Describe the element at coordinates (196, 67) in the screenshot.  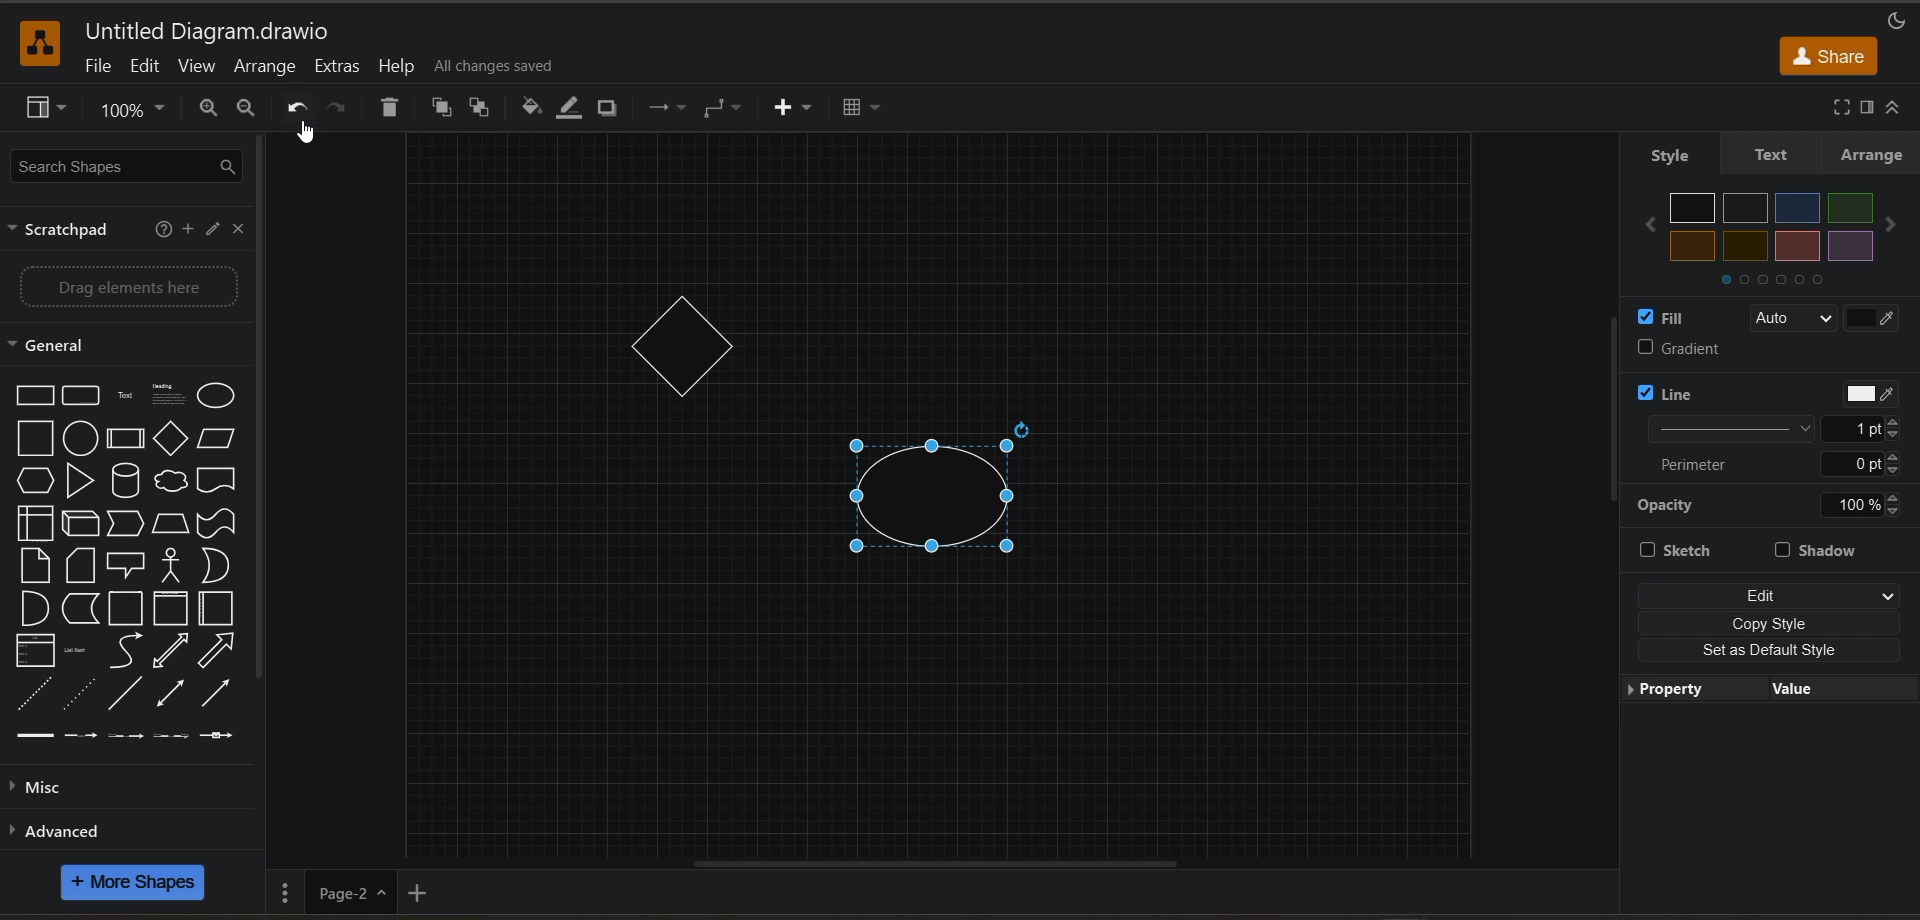
I see `view` at that location.